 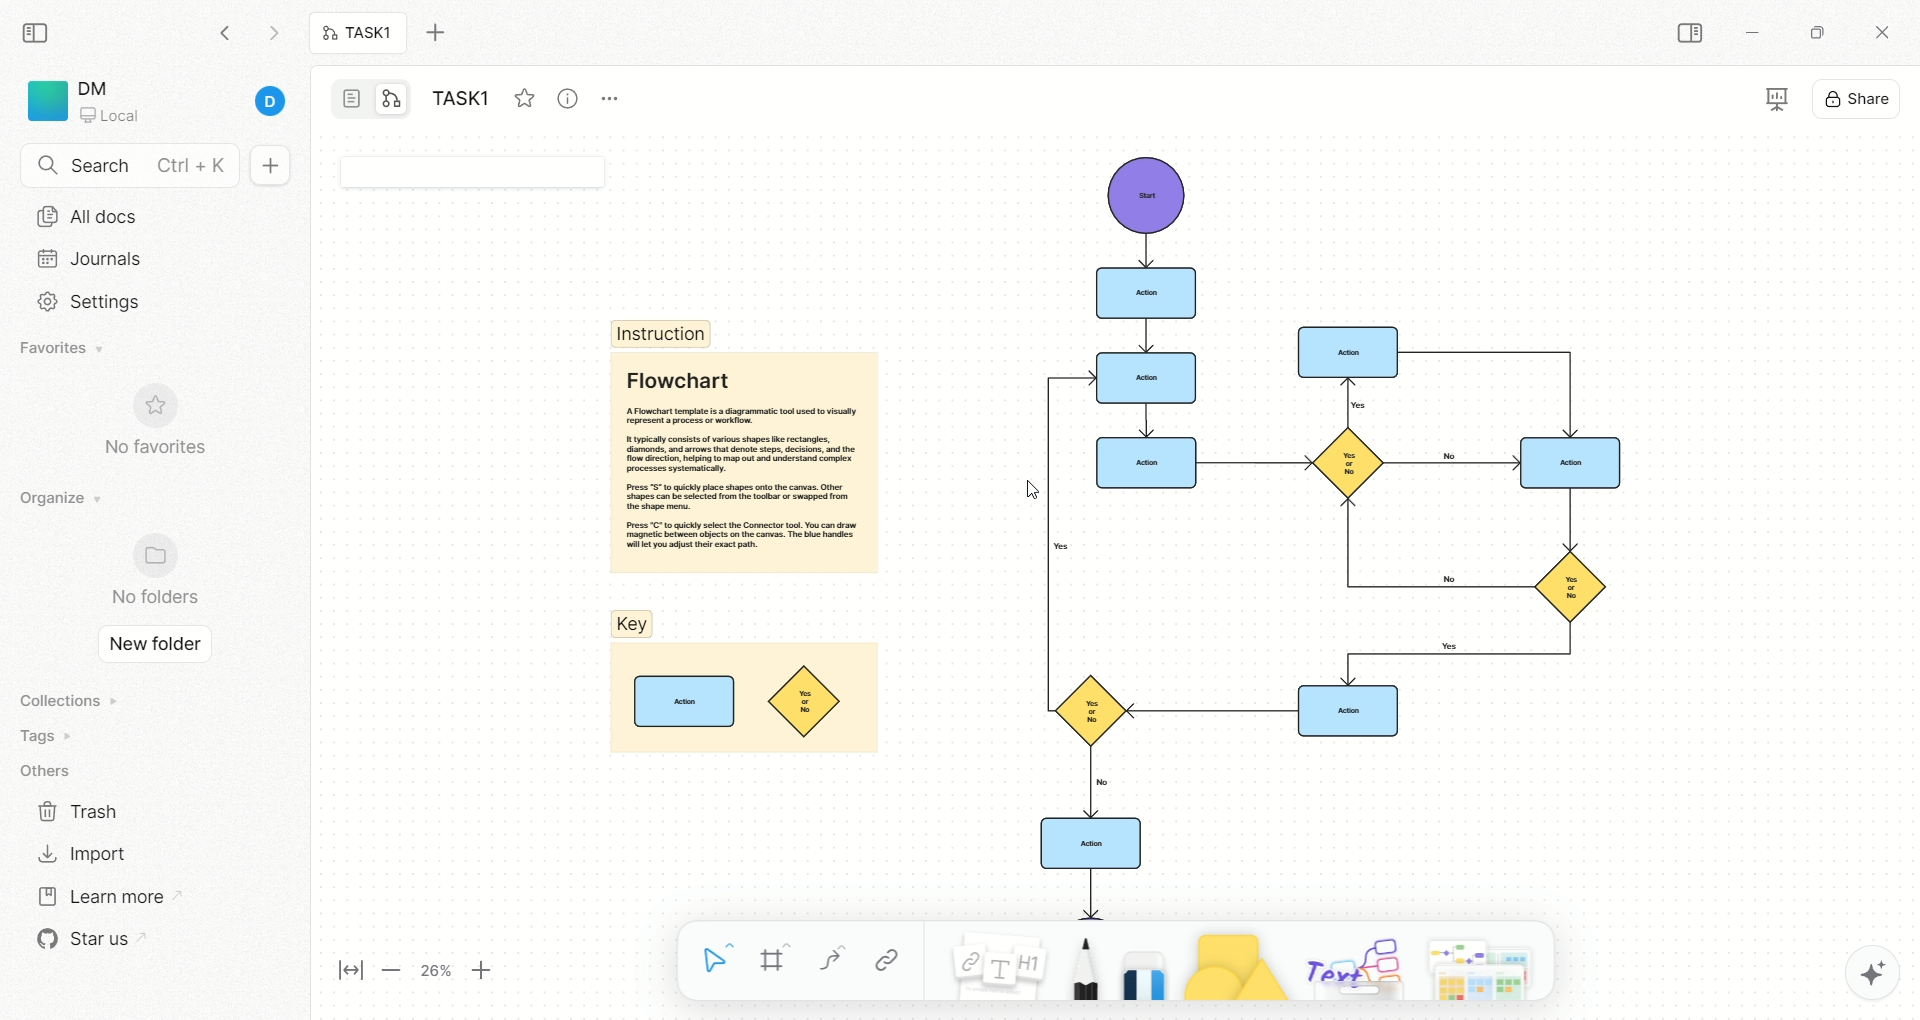 What do you see at coordinates (1299, 528) in the screenshot?
I see `flowchart template` at bounding box center [1299, 528].